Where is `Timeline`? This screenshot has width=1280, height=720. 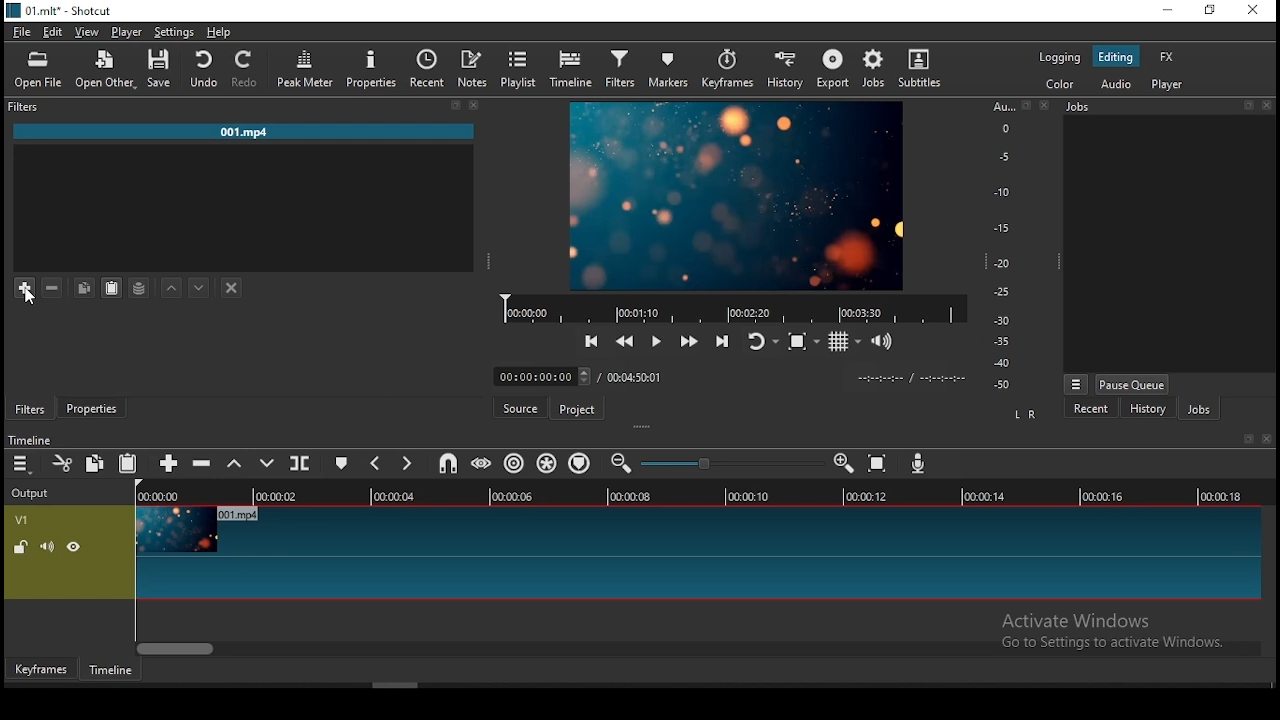 Timeline is located at coordinates (33, 440).